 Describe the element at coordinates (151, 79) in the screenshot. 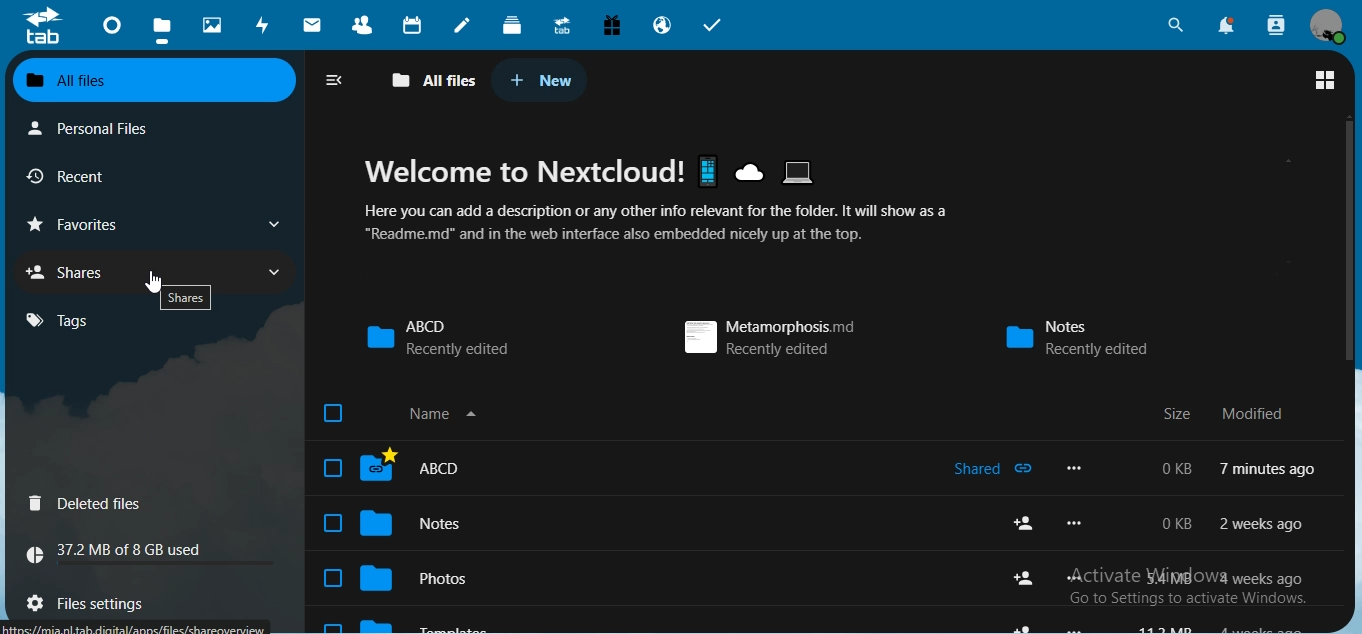

I see `all files` at that location.